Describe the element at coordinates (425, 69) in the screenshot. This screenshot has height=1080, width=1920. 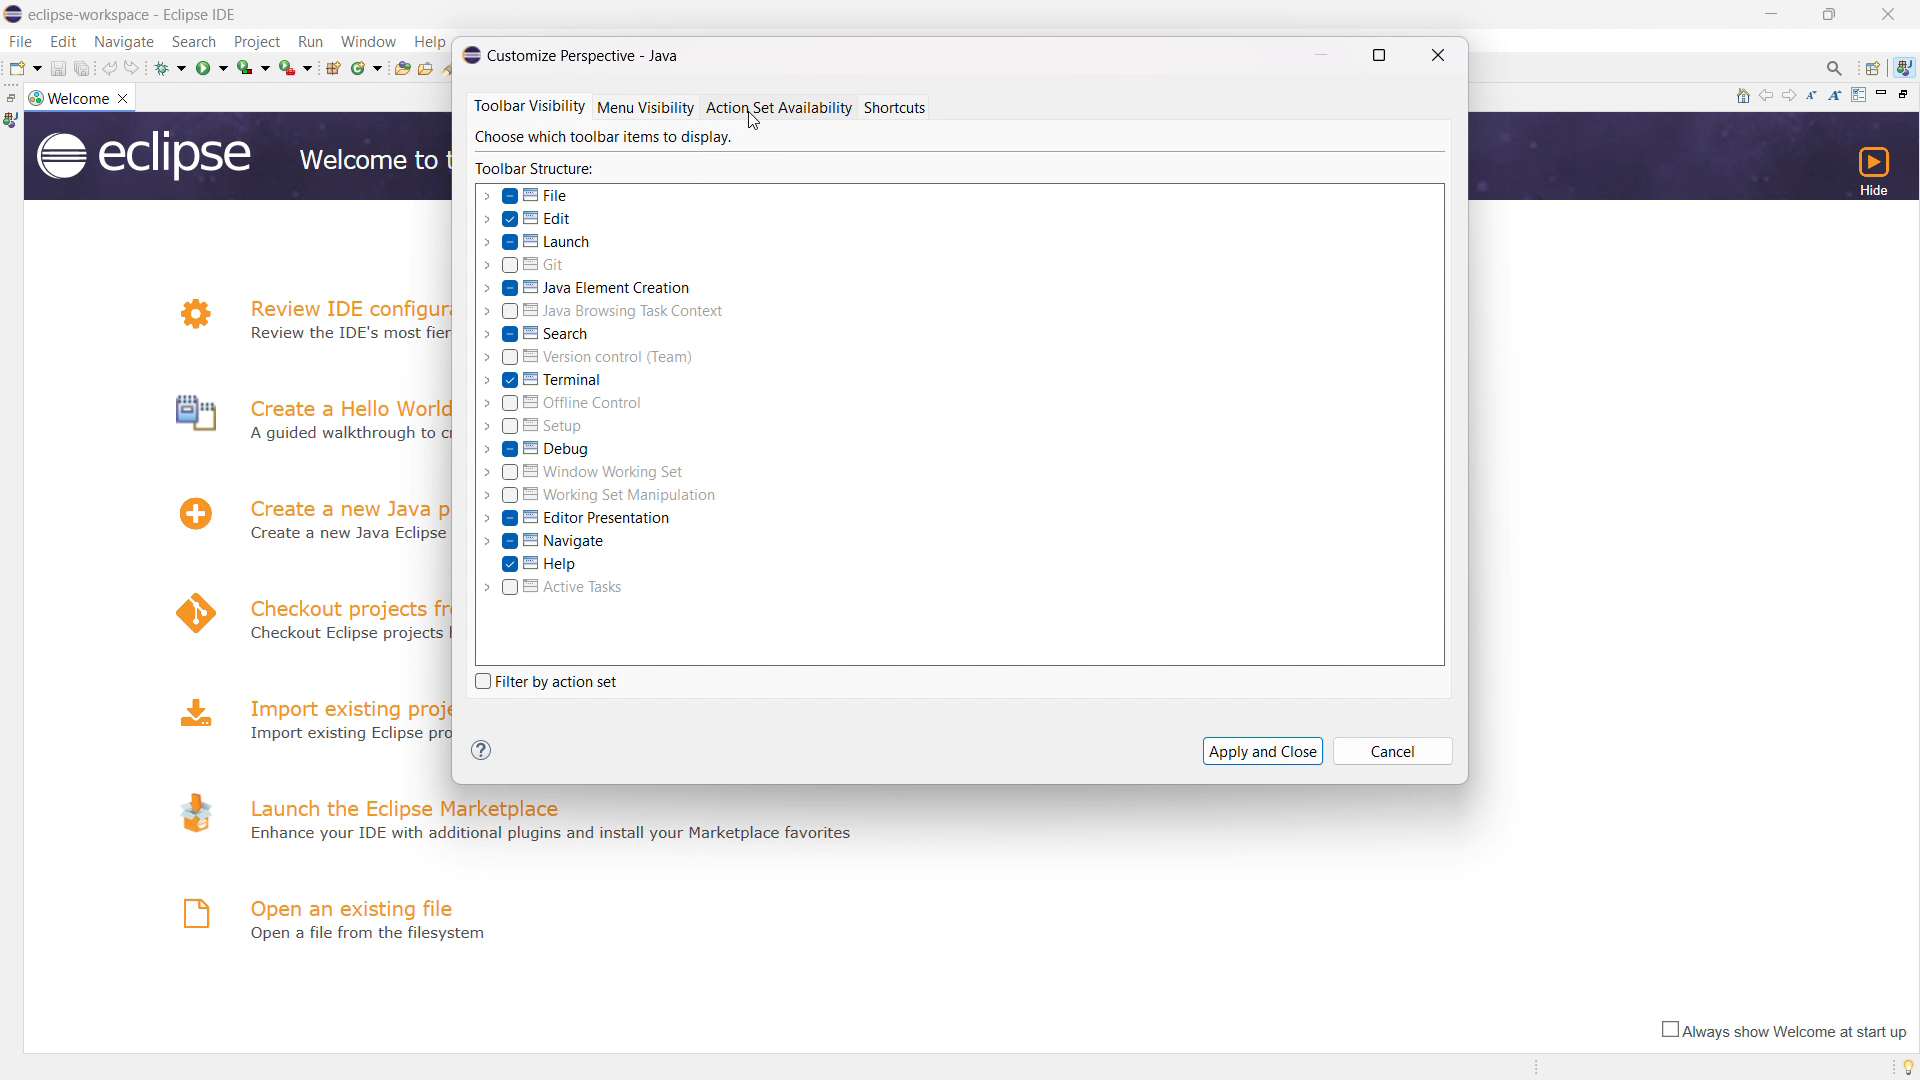
I see `open task` at that location.